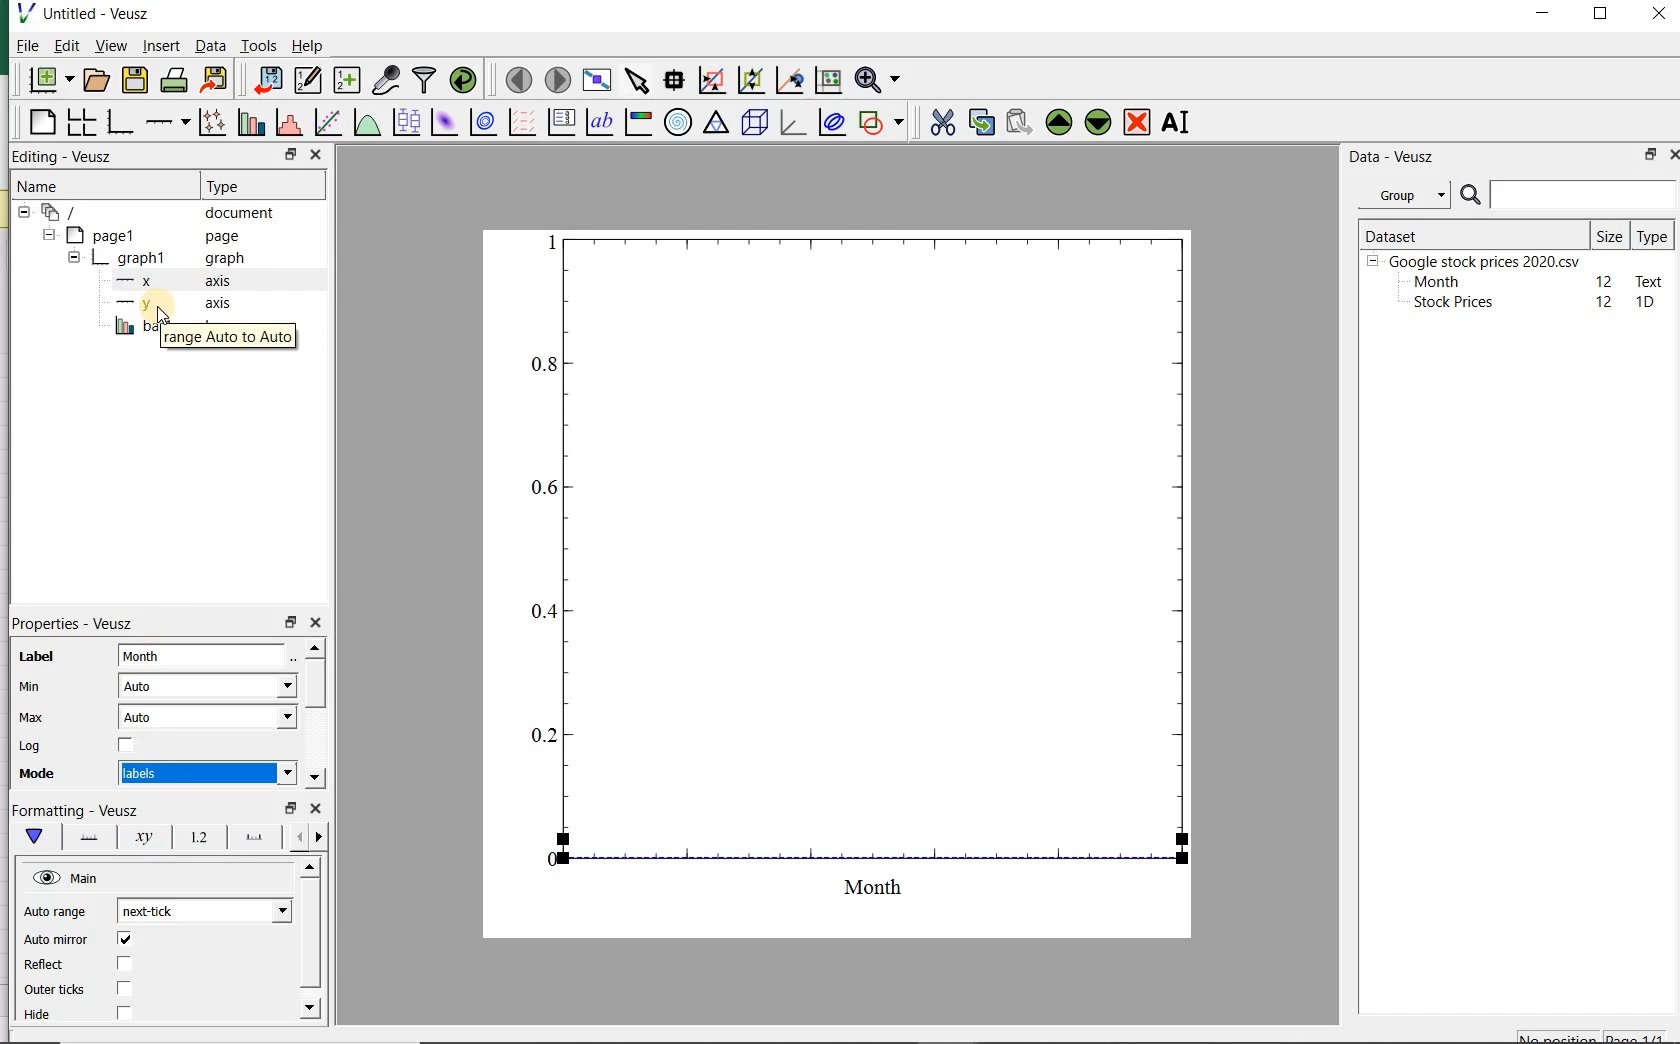 The image size is (1680, 1044). Describe the element at coordinates (145, 236) in the screenshot. I see `page1` at that location.